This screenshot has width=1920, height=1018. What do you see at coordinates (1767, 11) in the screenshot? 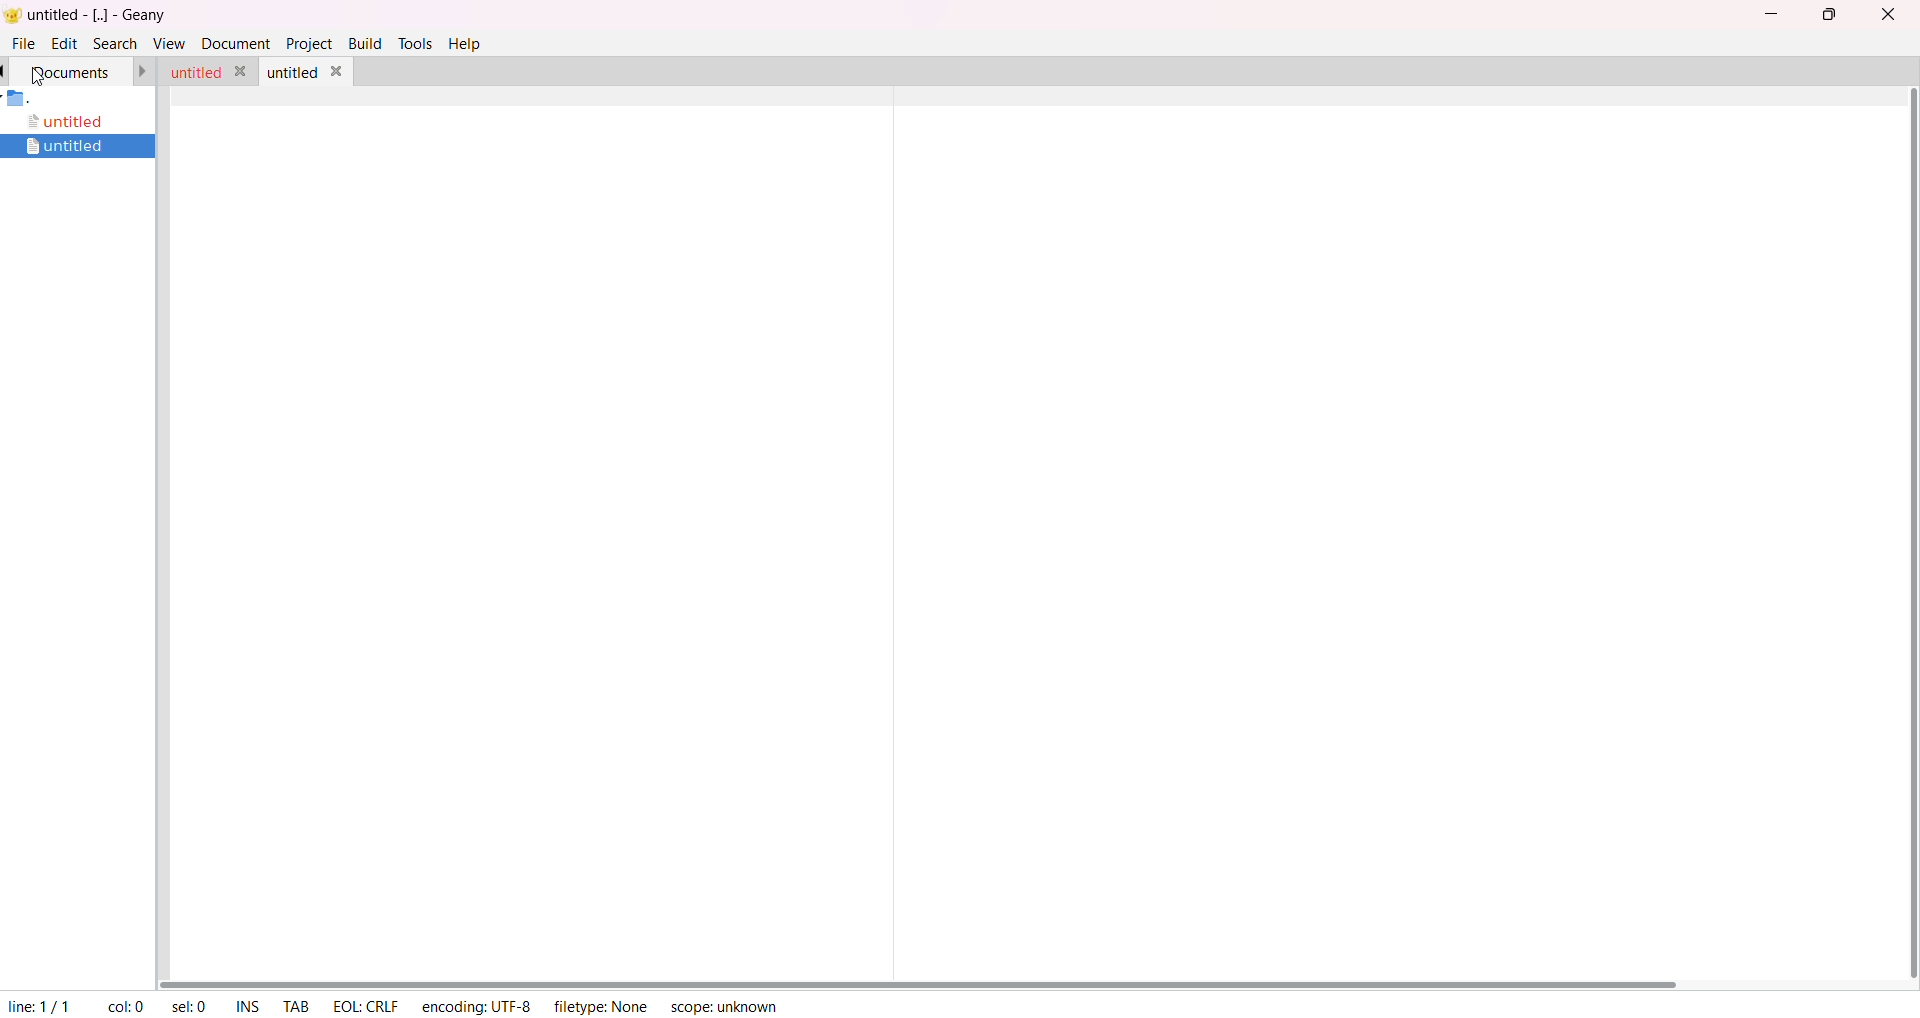
I see `minimize` at bounding box center [1767, 11].